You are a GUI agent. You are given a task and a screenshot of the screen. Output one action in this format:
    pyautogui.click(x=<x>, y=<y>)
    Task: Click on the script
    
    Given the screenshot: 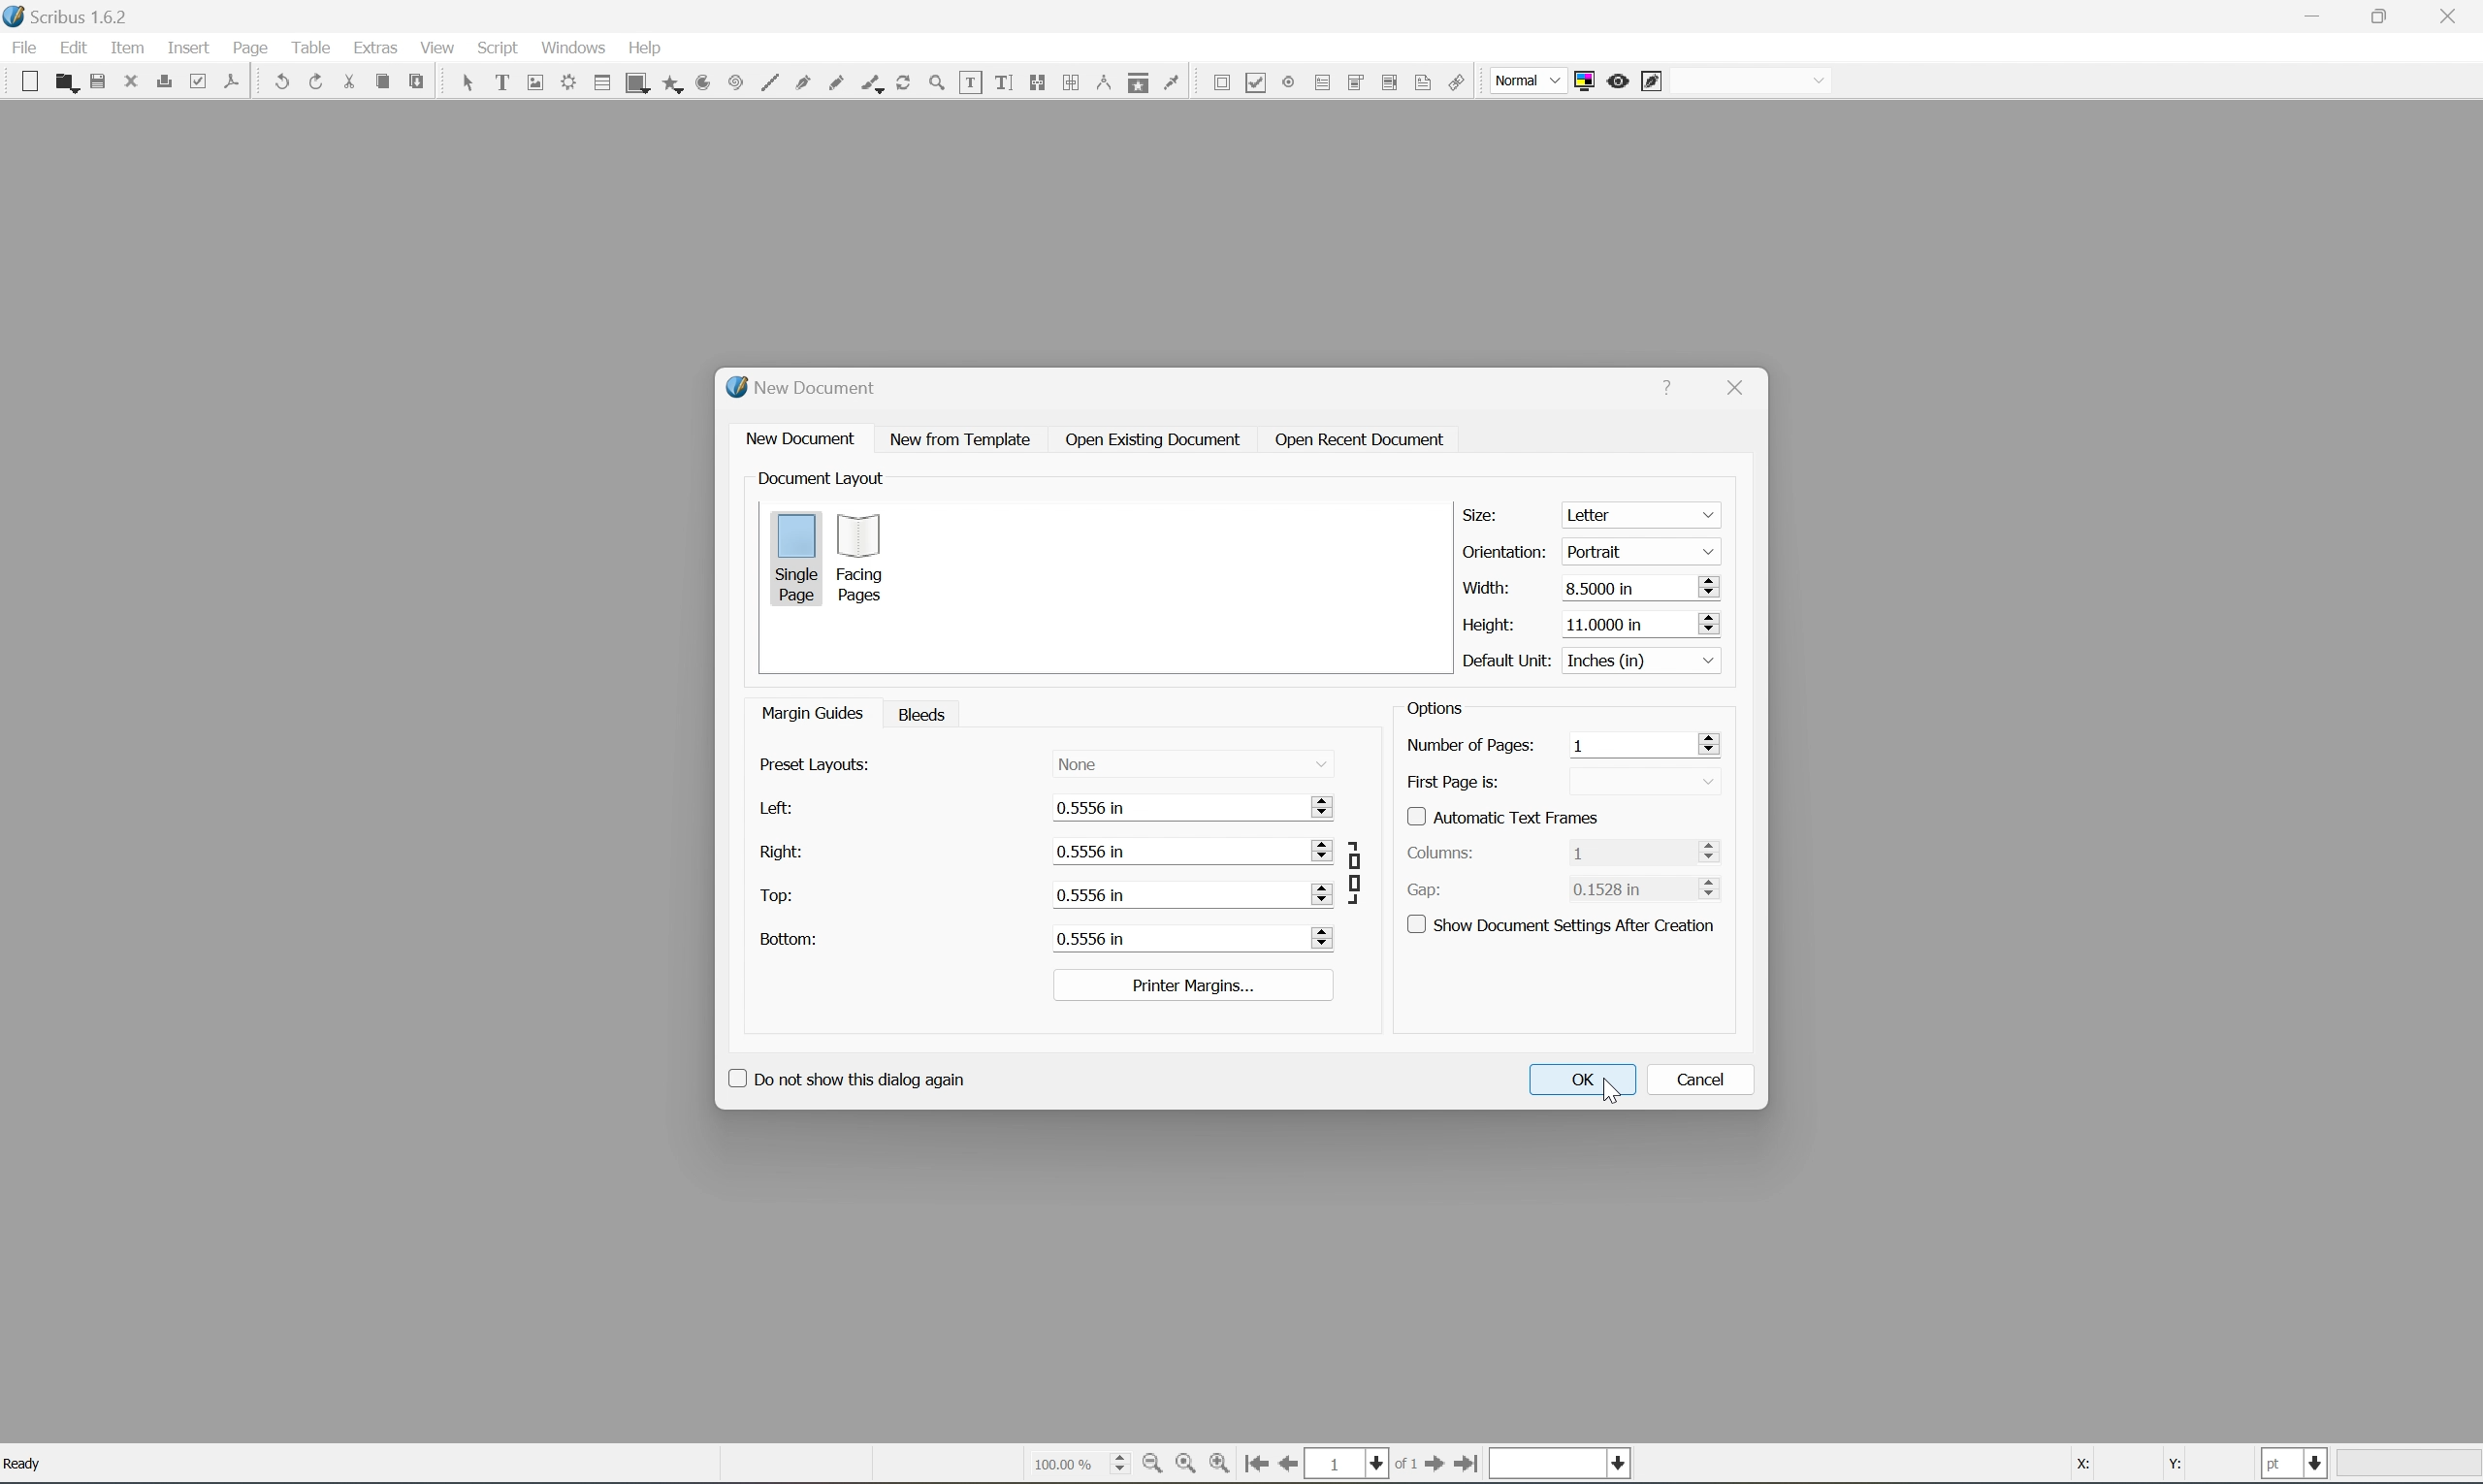 What is the action you would take?
    pyautogui.click(x=497, y=47)
    